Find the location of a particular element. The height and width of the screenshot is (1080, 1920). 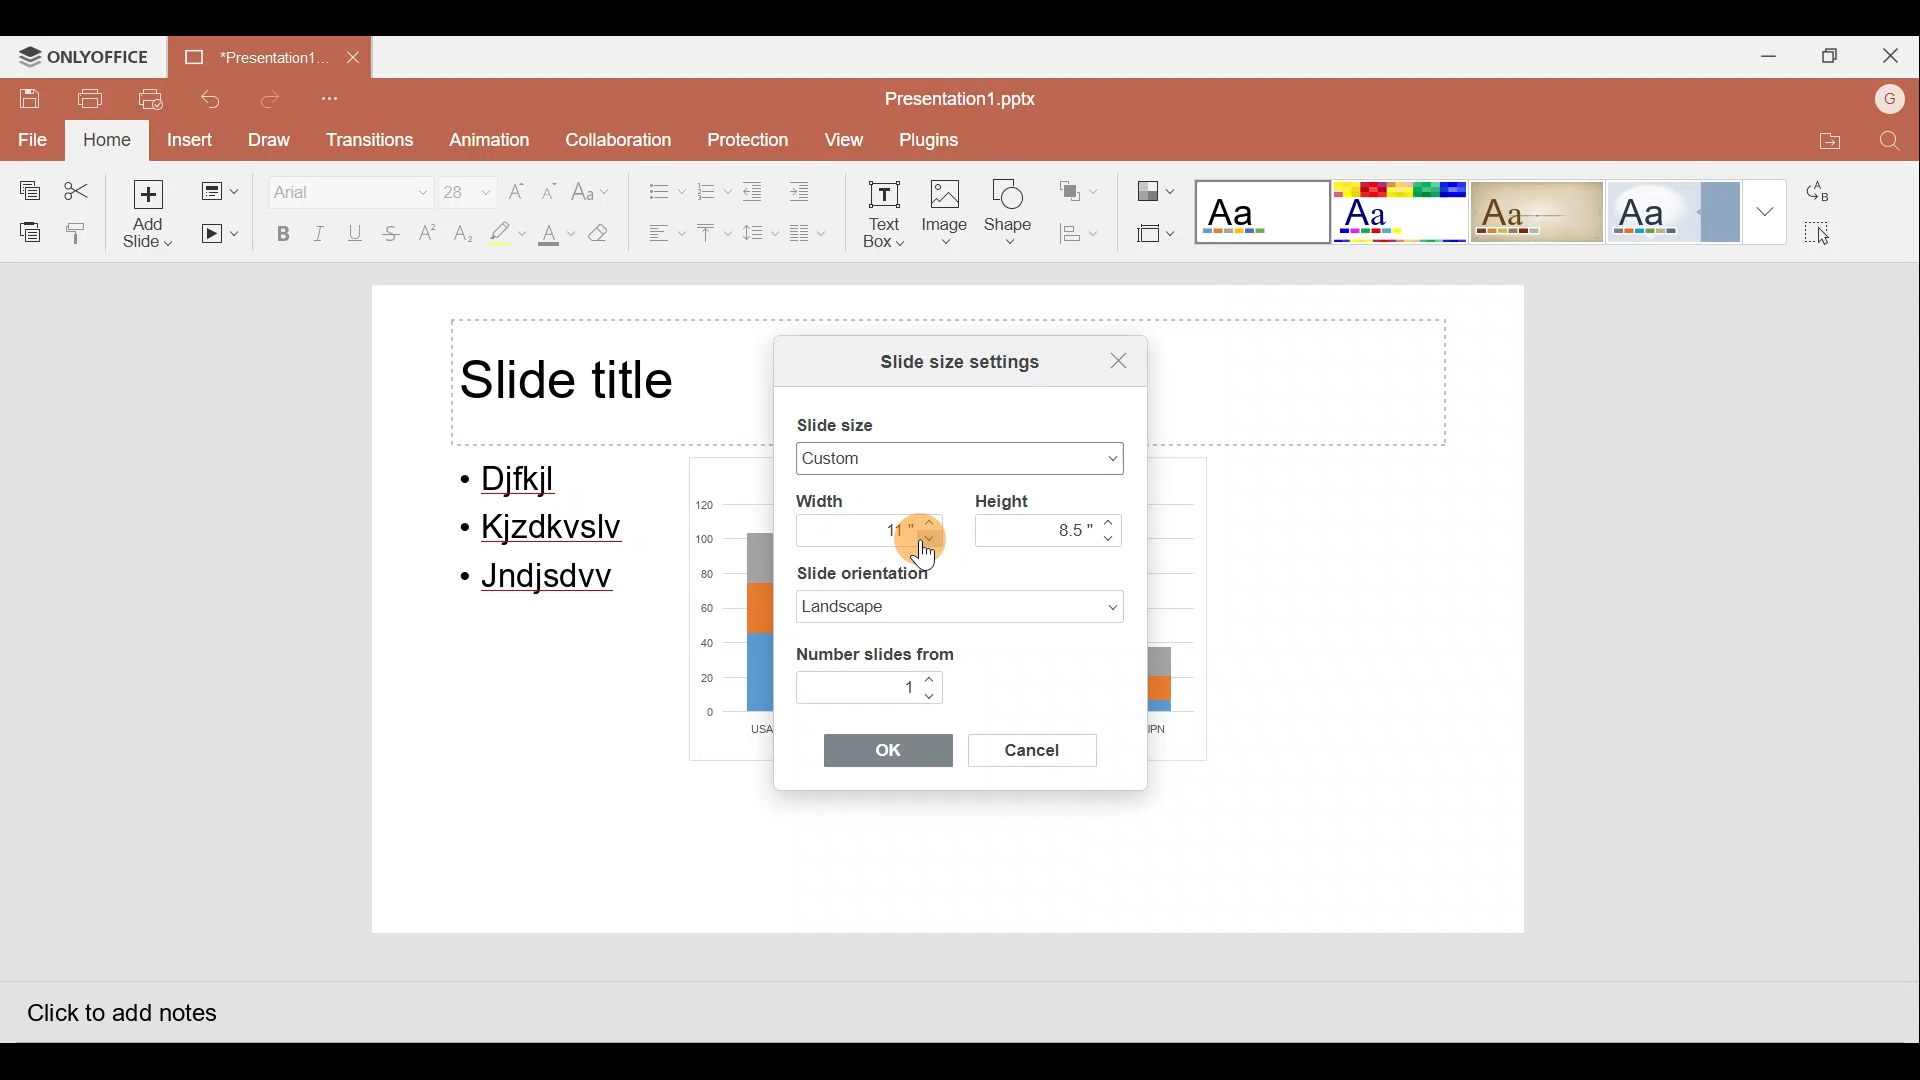

Presentation1. is located at coordinates (253, 54).